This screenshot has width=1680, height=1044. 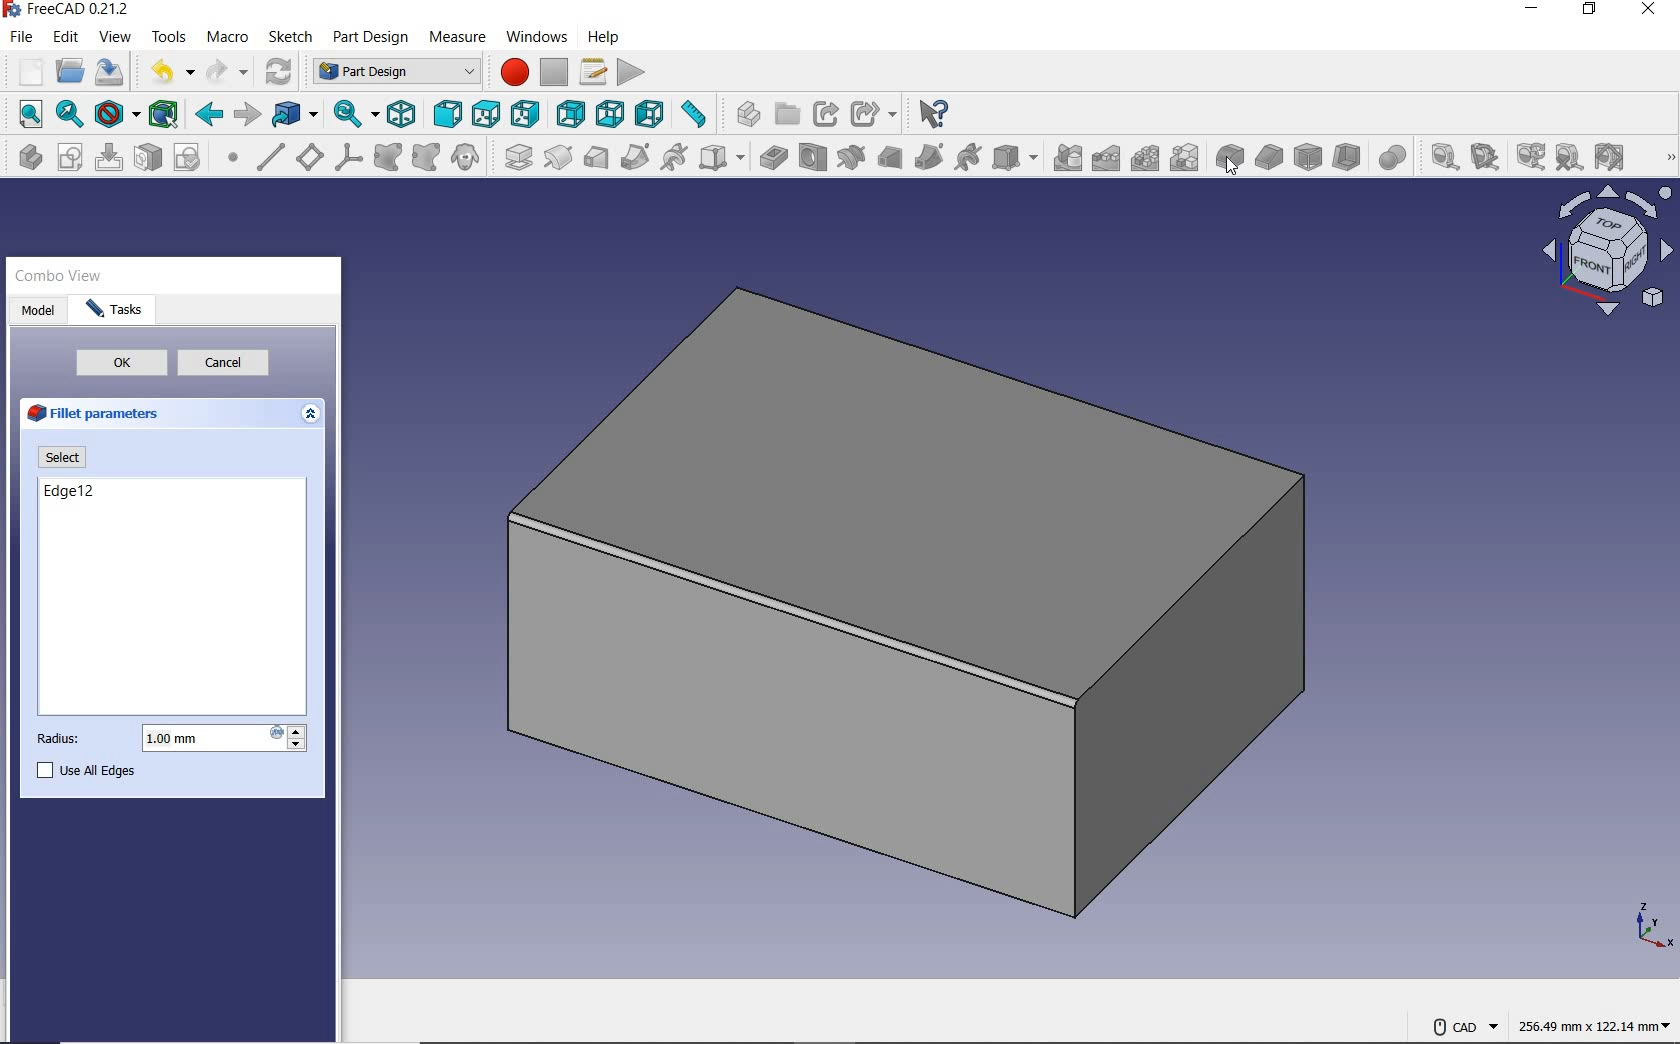 What do you see at coordinates (487, 112) in the screenshot?
I see `top` at bounding box center [487, 112].